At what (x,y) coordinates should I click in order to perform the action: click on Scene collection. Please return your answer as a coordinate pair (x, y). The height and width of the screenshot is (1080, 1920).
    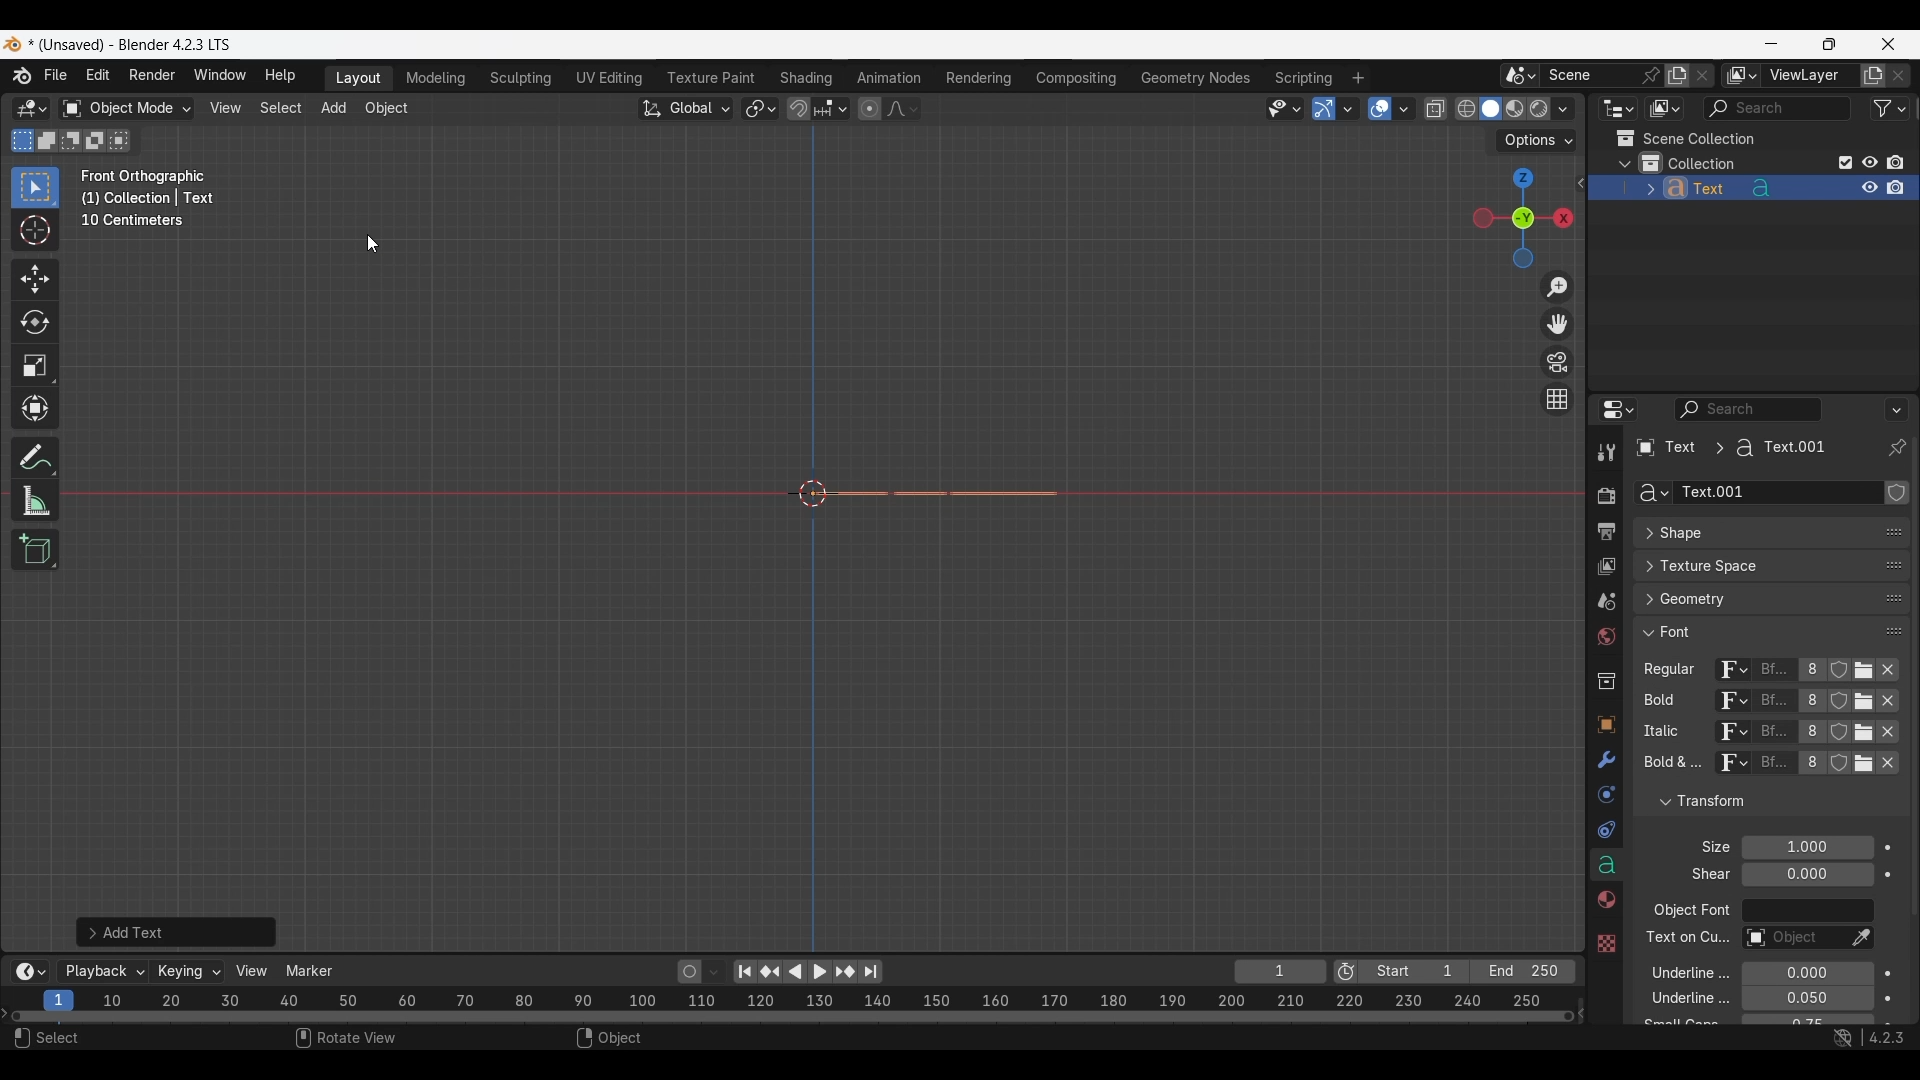
    Looking at the image, I should click on (1685, 138).